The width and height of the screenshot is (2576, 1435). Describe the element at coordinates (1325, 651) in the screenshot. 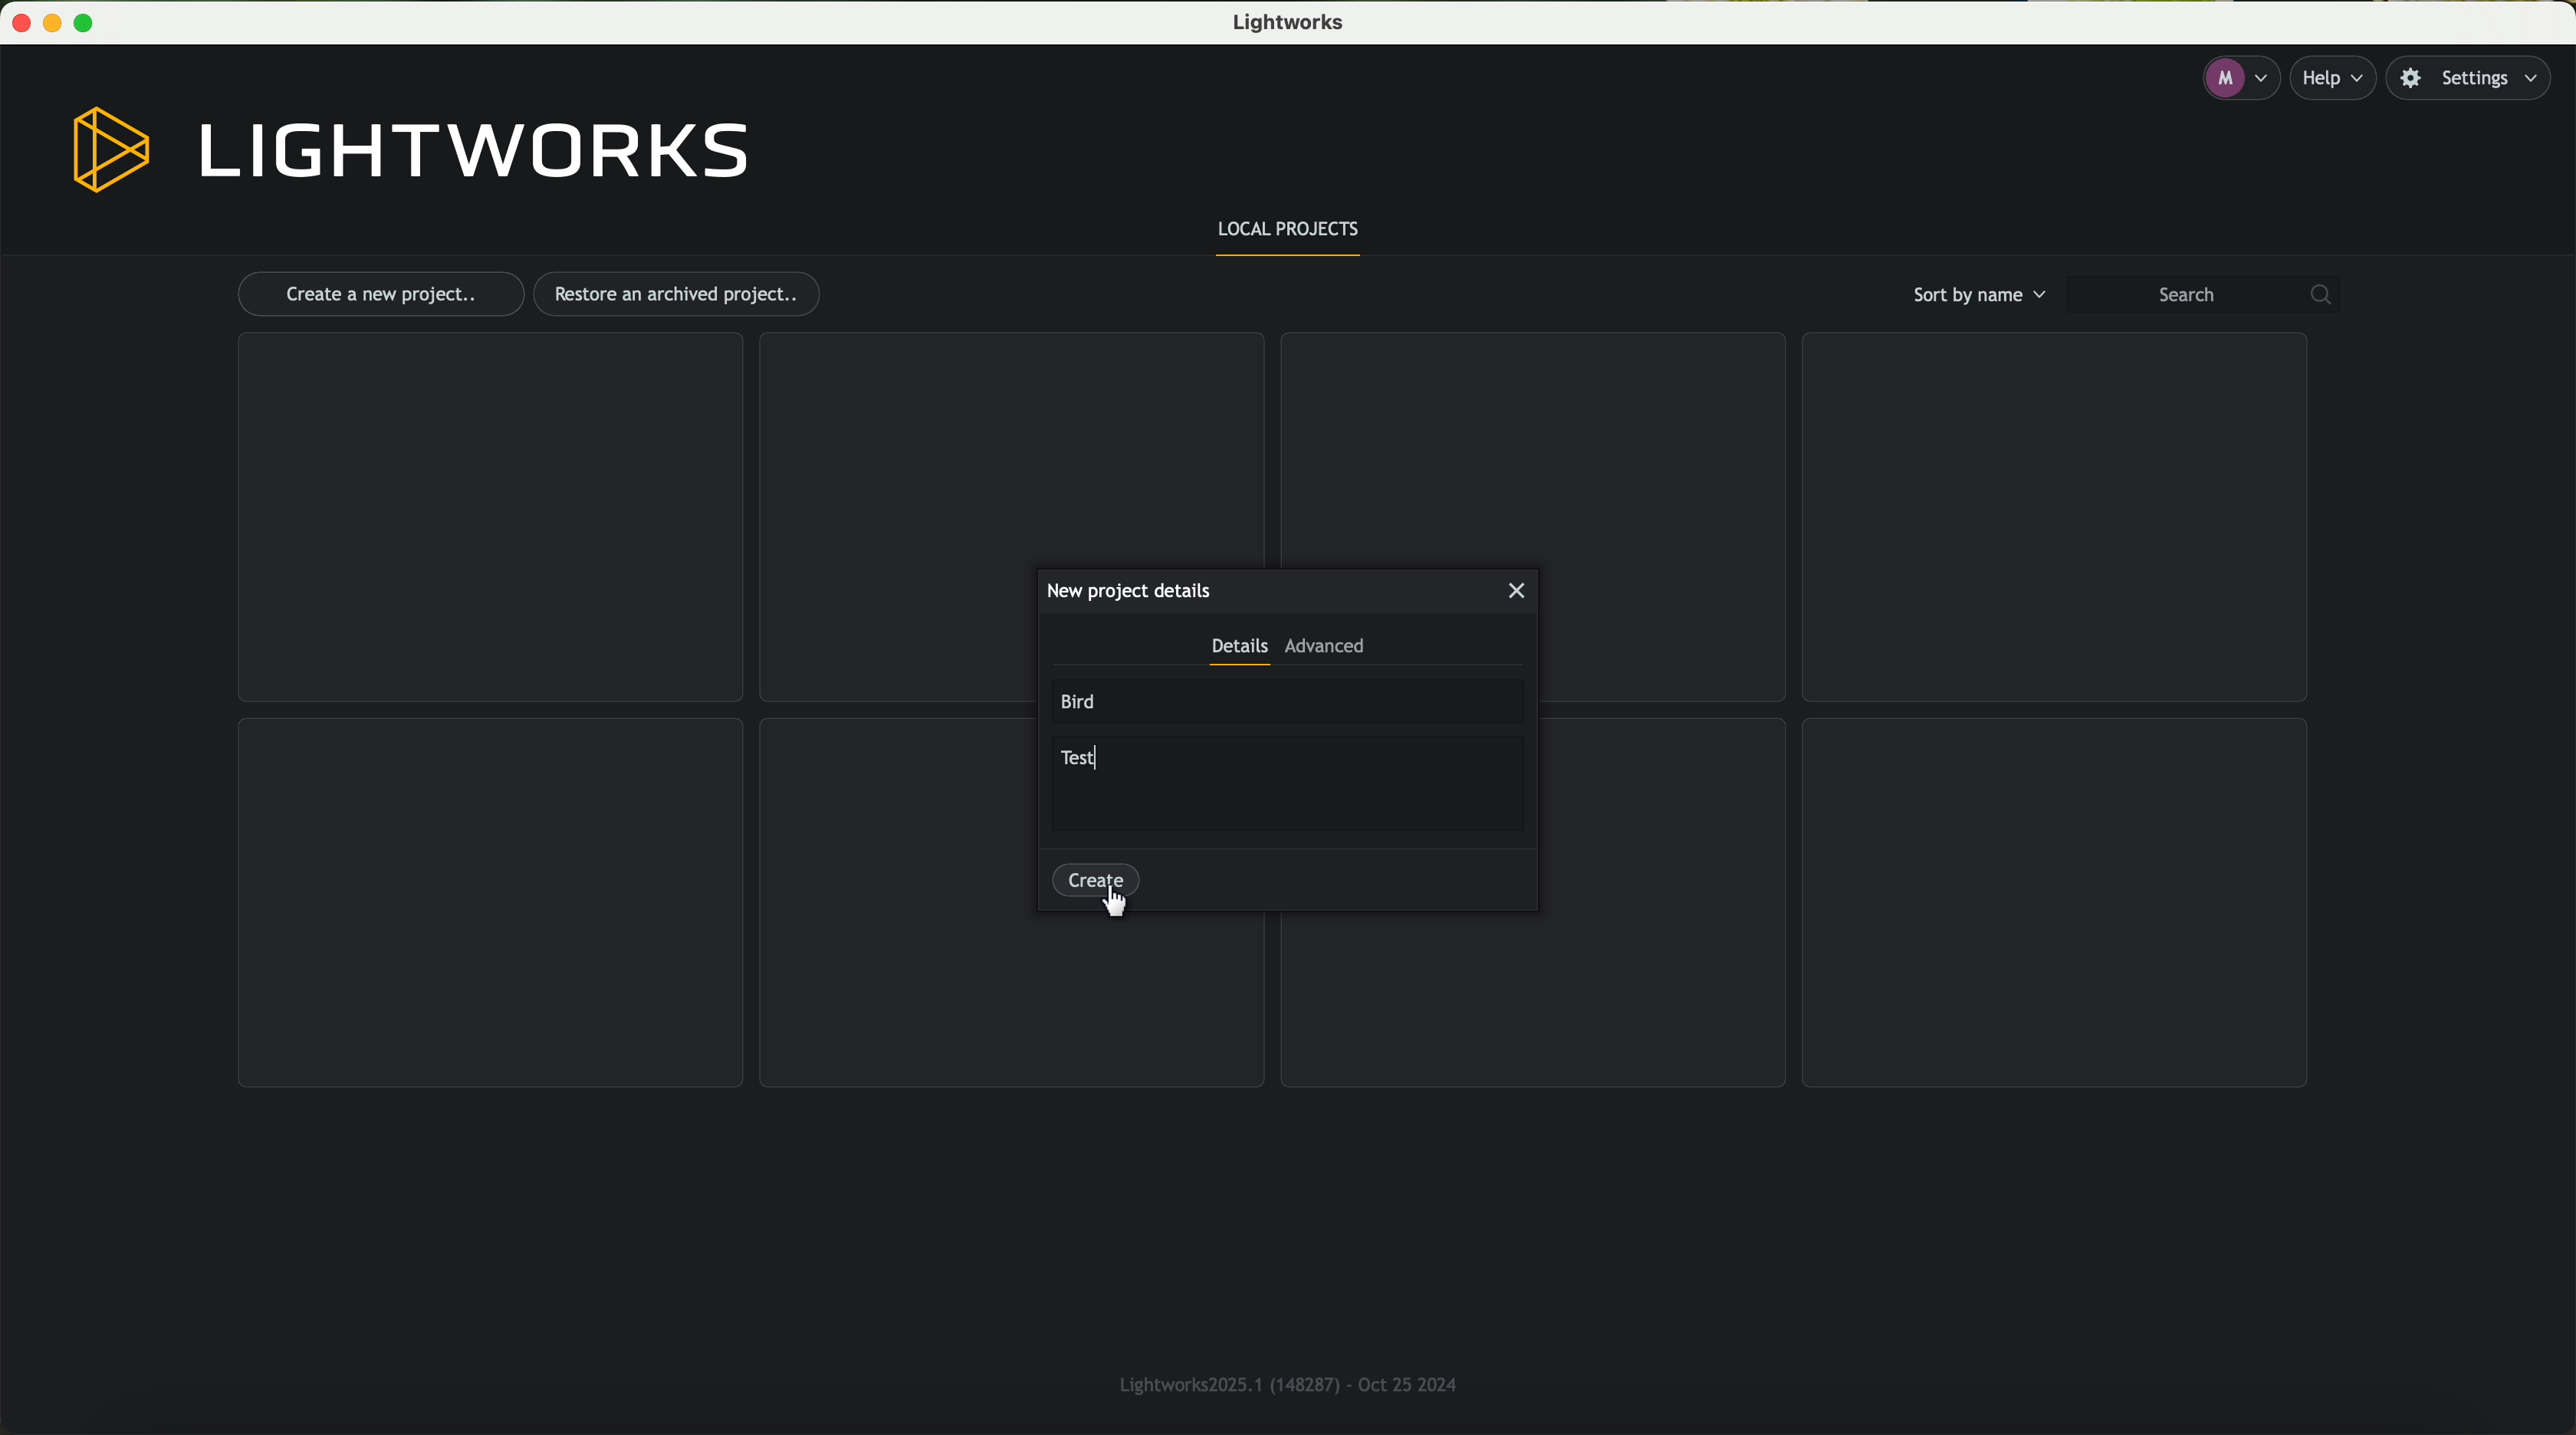

I see `advanced` at that location.